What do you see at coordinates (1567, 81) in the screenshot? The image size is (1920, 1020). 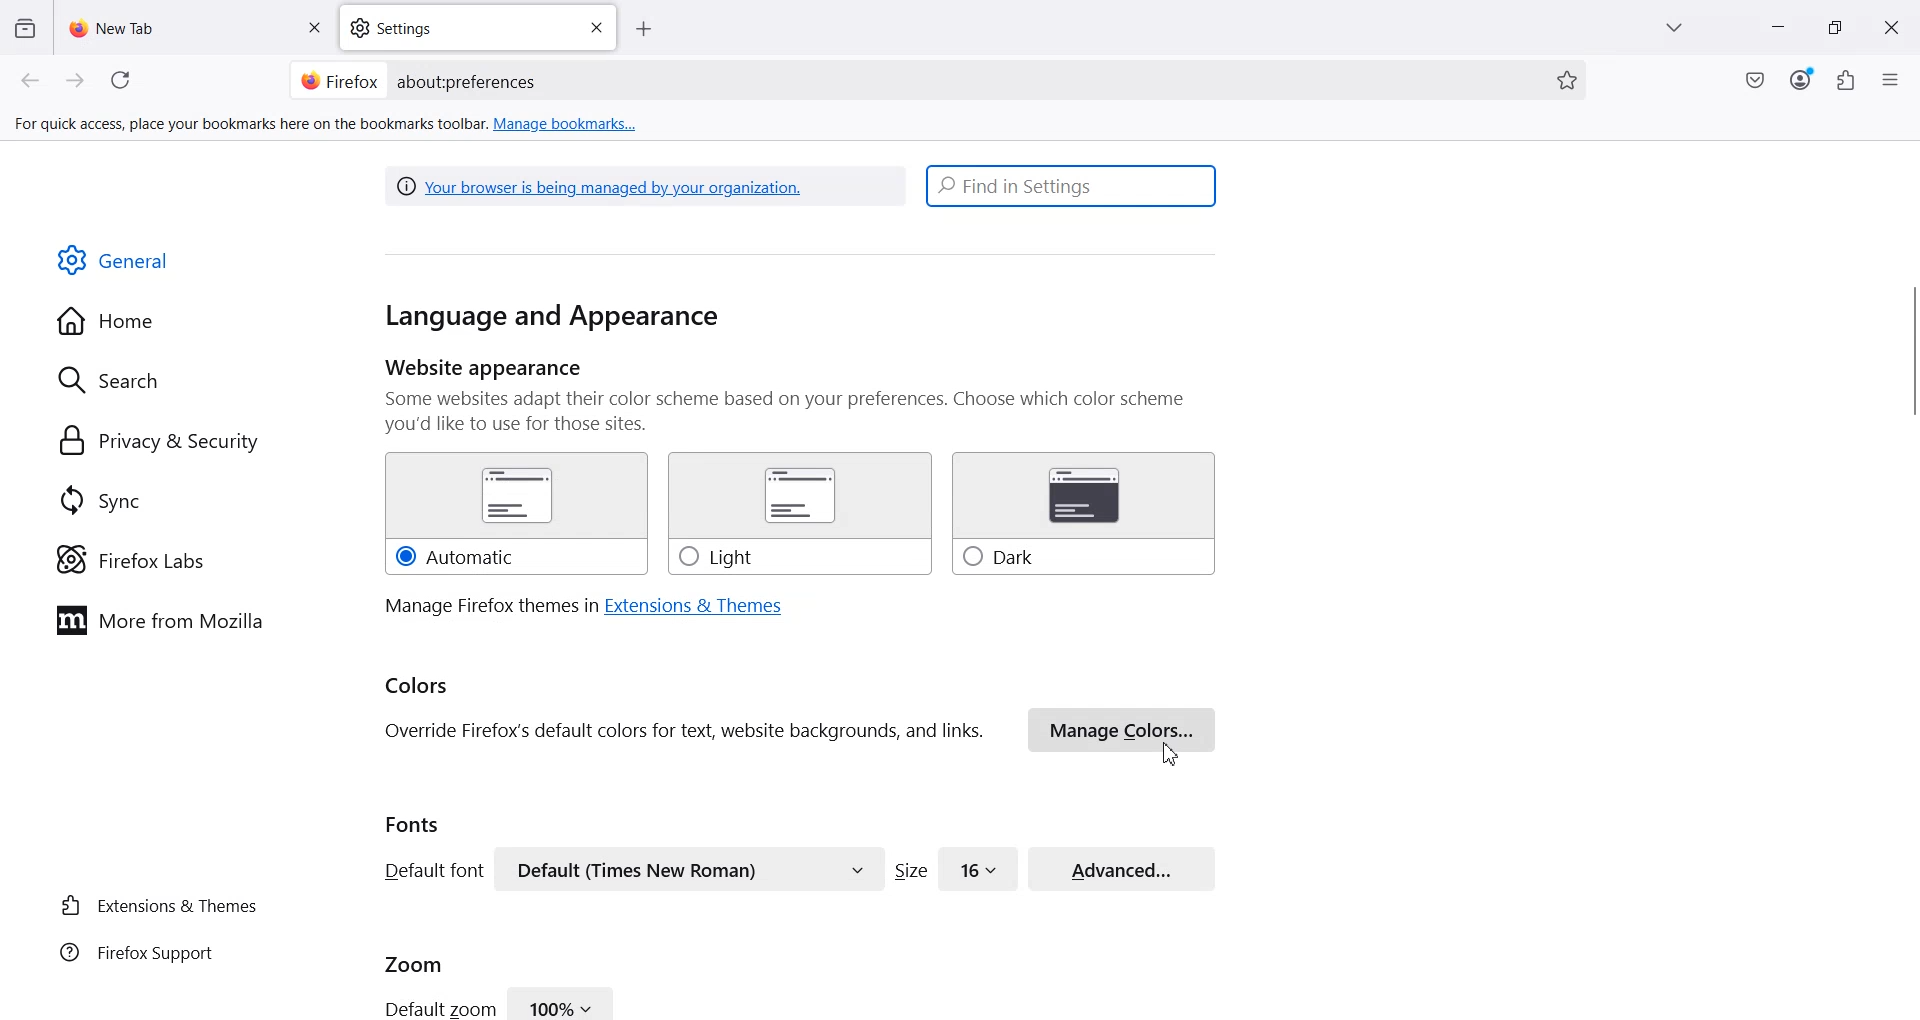 I see `Starred` at bounding box center [1567, 81].